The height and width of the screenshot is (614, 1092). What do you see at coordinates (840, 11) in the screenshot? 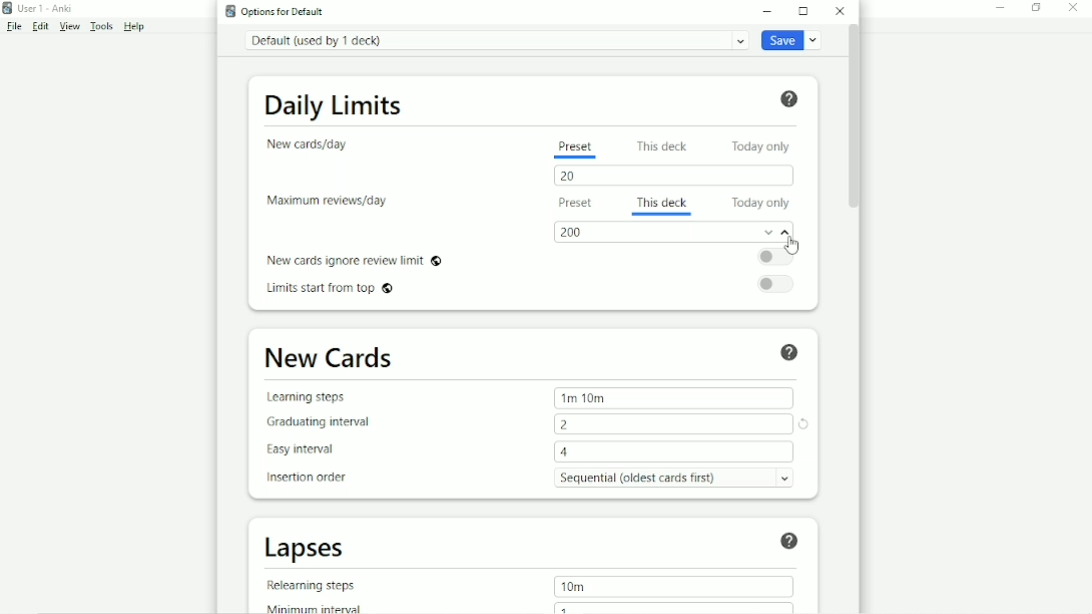
I see `Close` at bounding box center [840, 11].